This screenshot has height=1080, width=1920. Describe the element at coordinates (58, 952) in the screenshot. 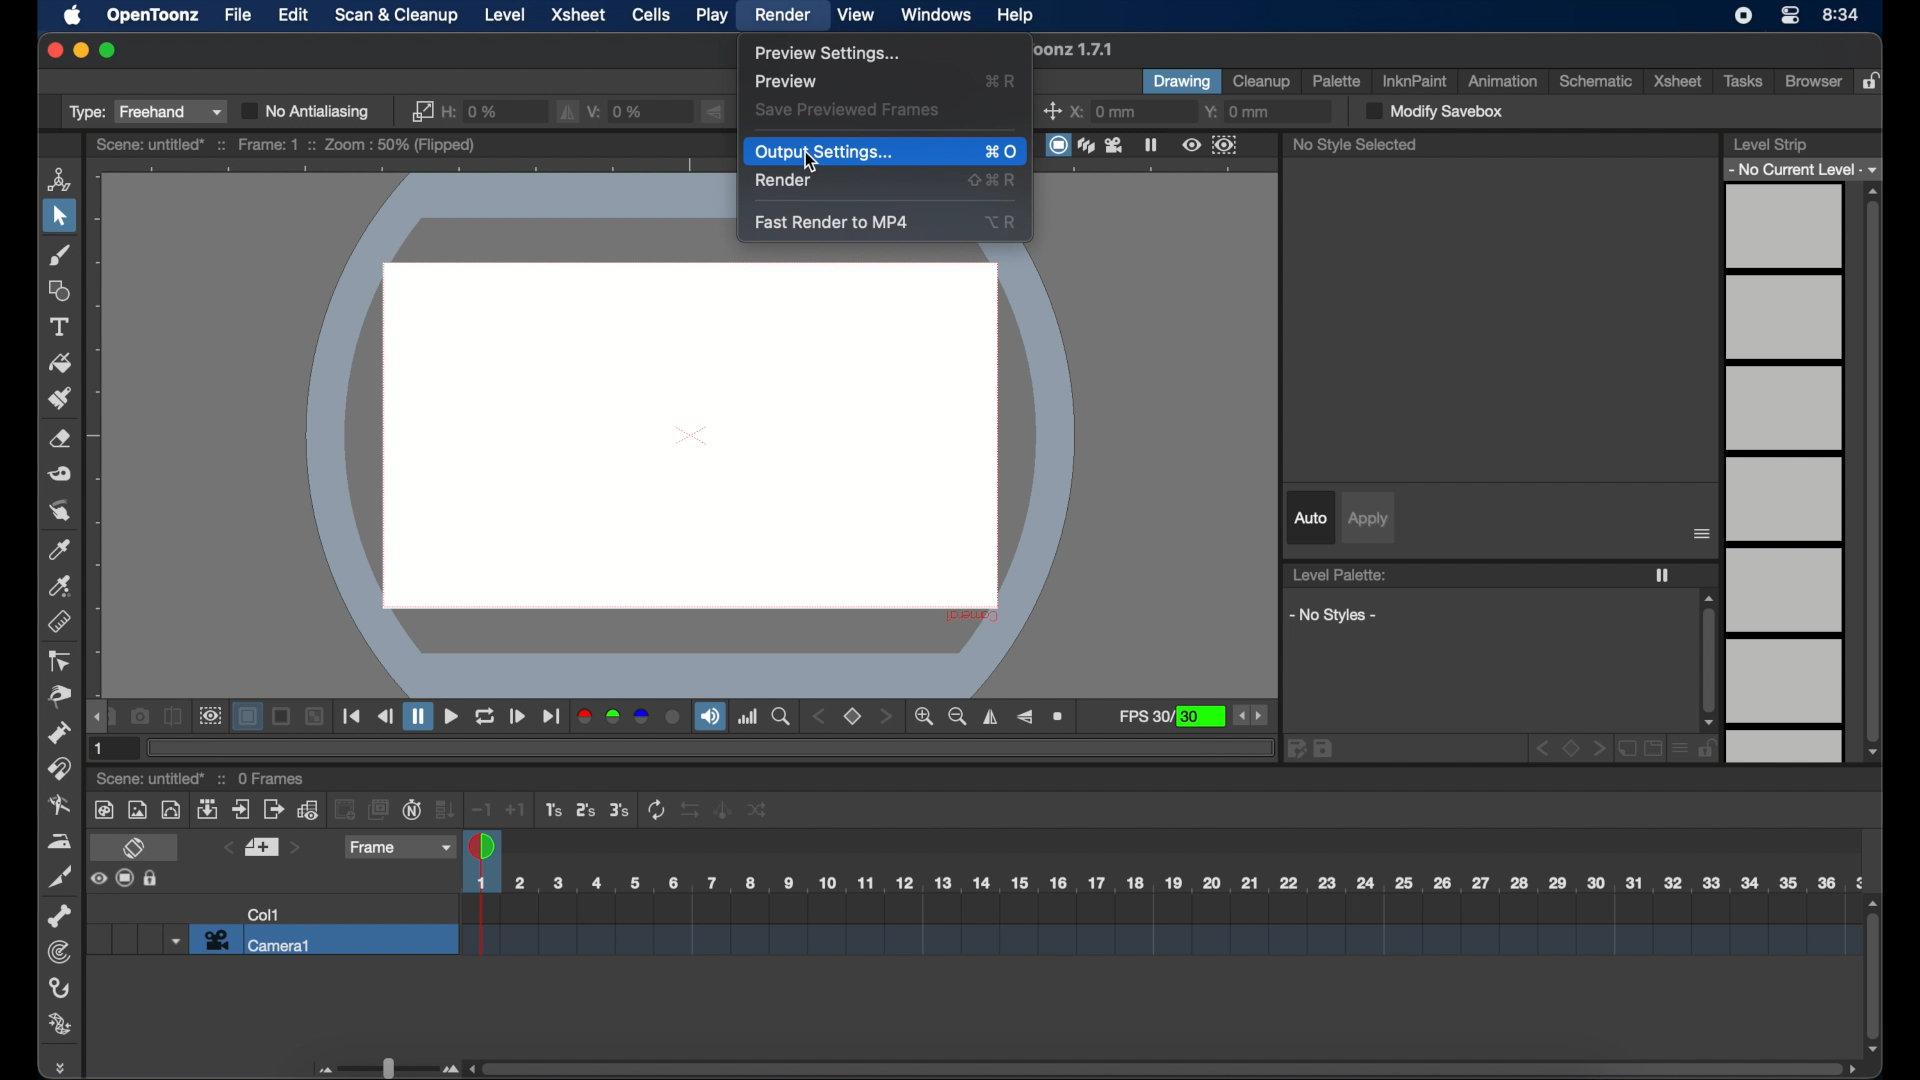

I see `tracker tool` at that location.